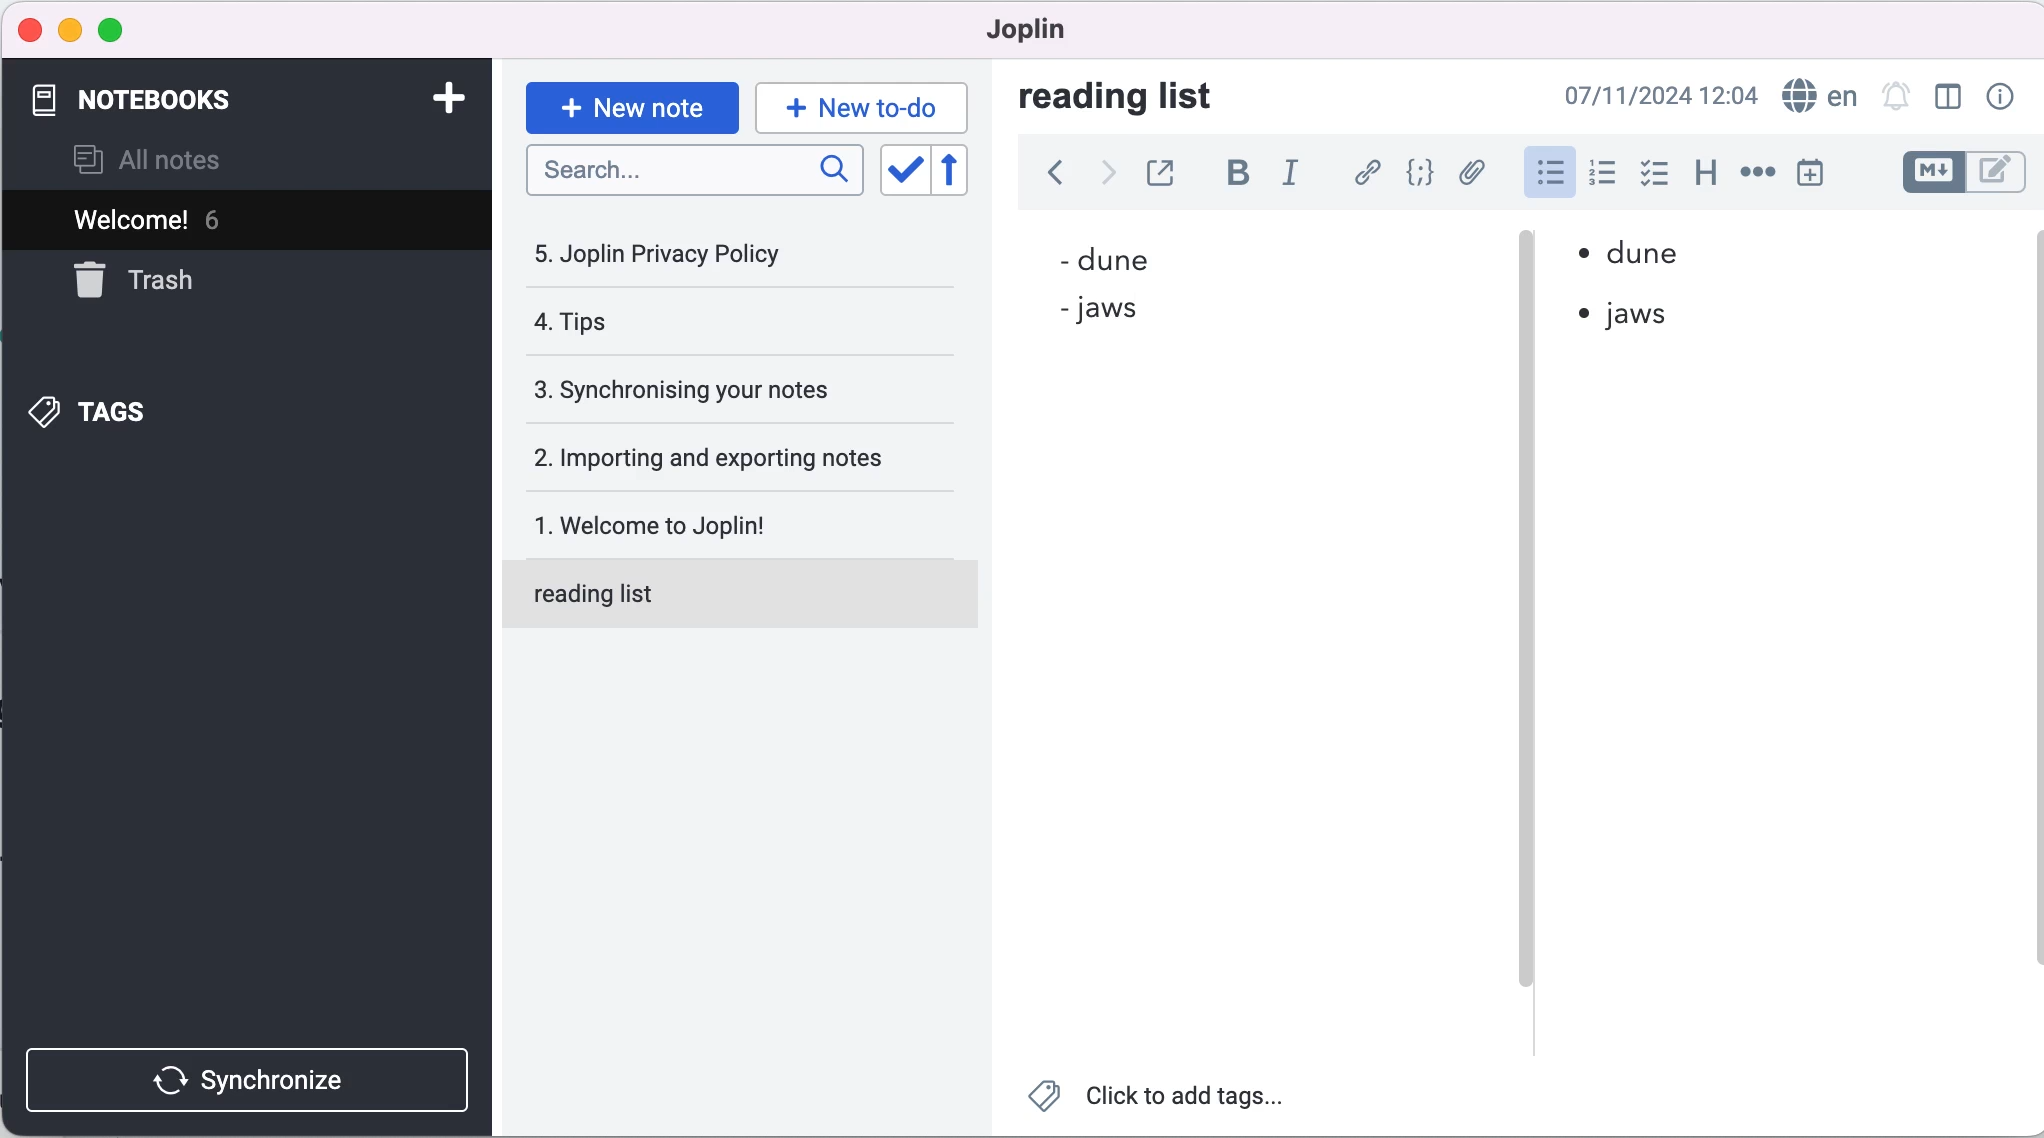 This screenshot has height=1138, width=2044. Describe the element at coordinates (2006, 95) in the screenshot. I see `note properties` at that location.